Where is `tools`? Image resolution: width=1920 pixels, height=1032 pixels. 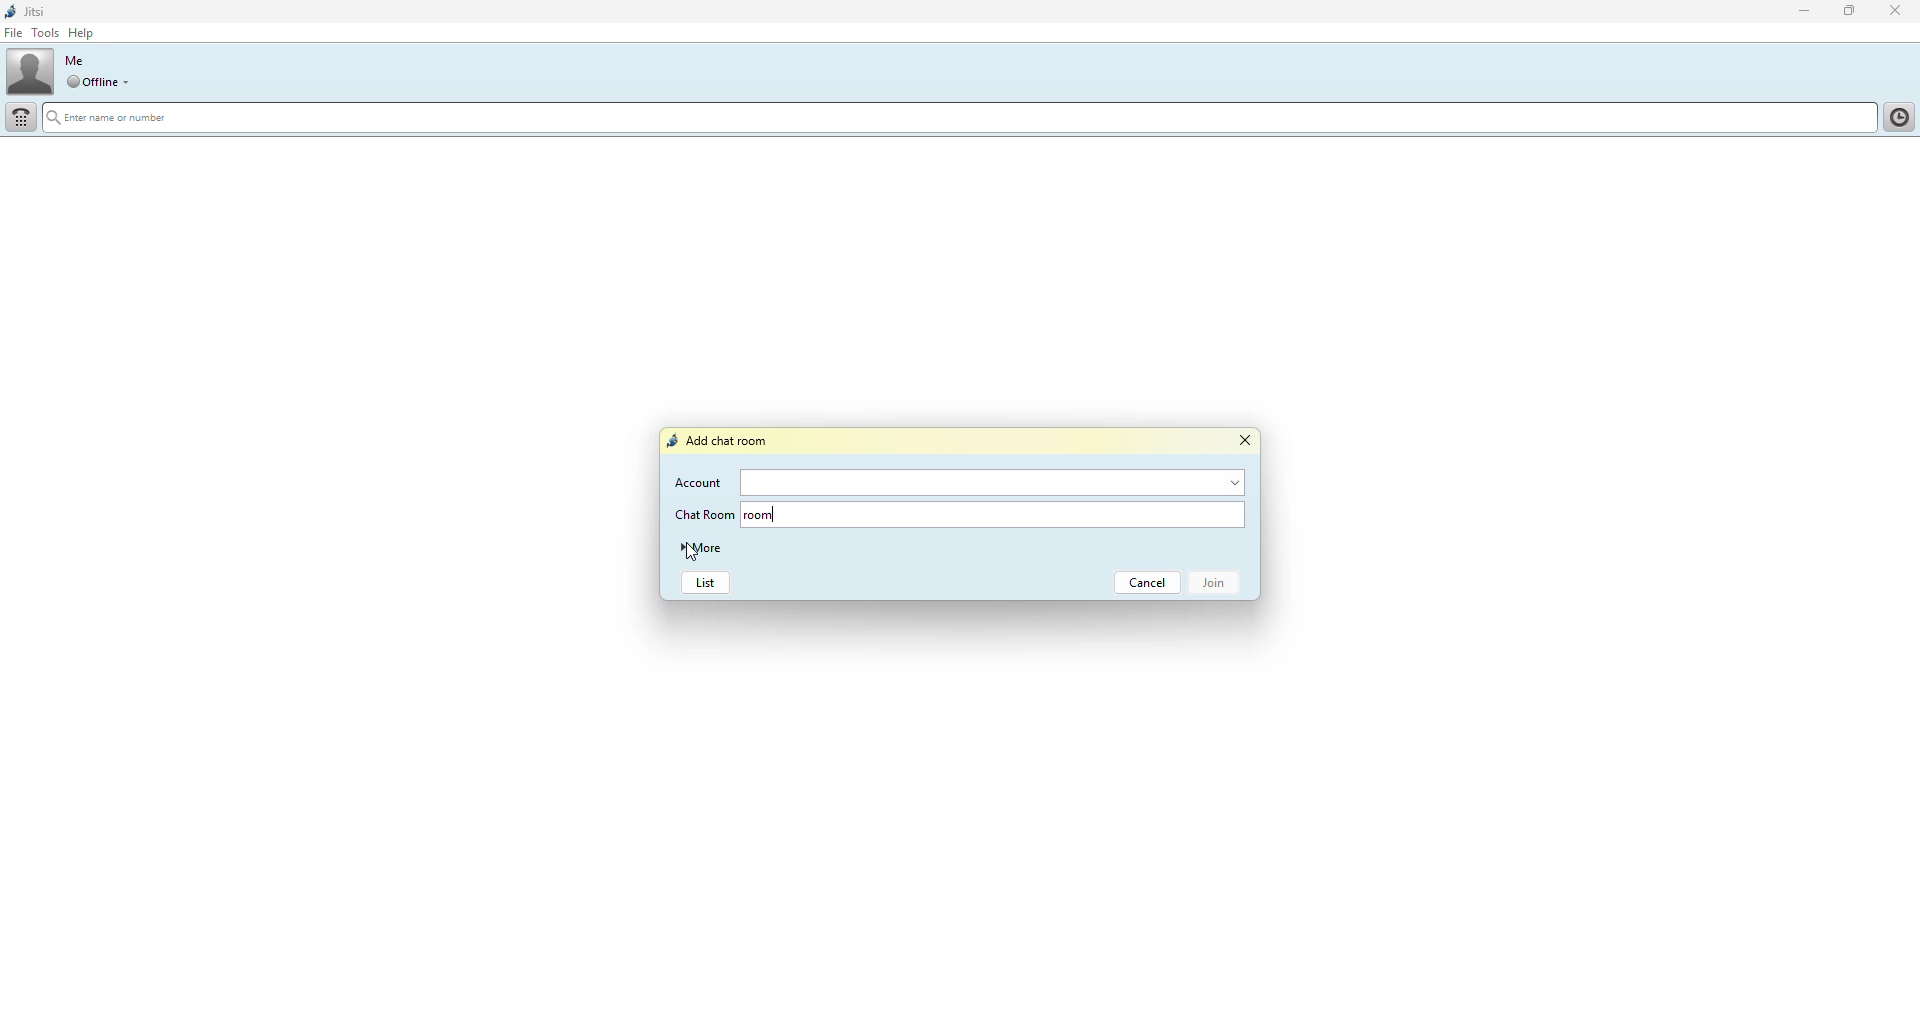 tools is located at coordinates (45, 33).